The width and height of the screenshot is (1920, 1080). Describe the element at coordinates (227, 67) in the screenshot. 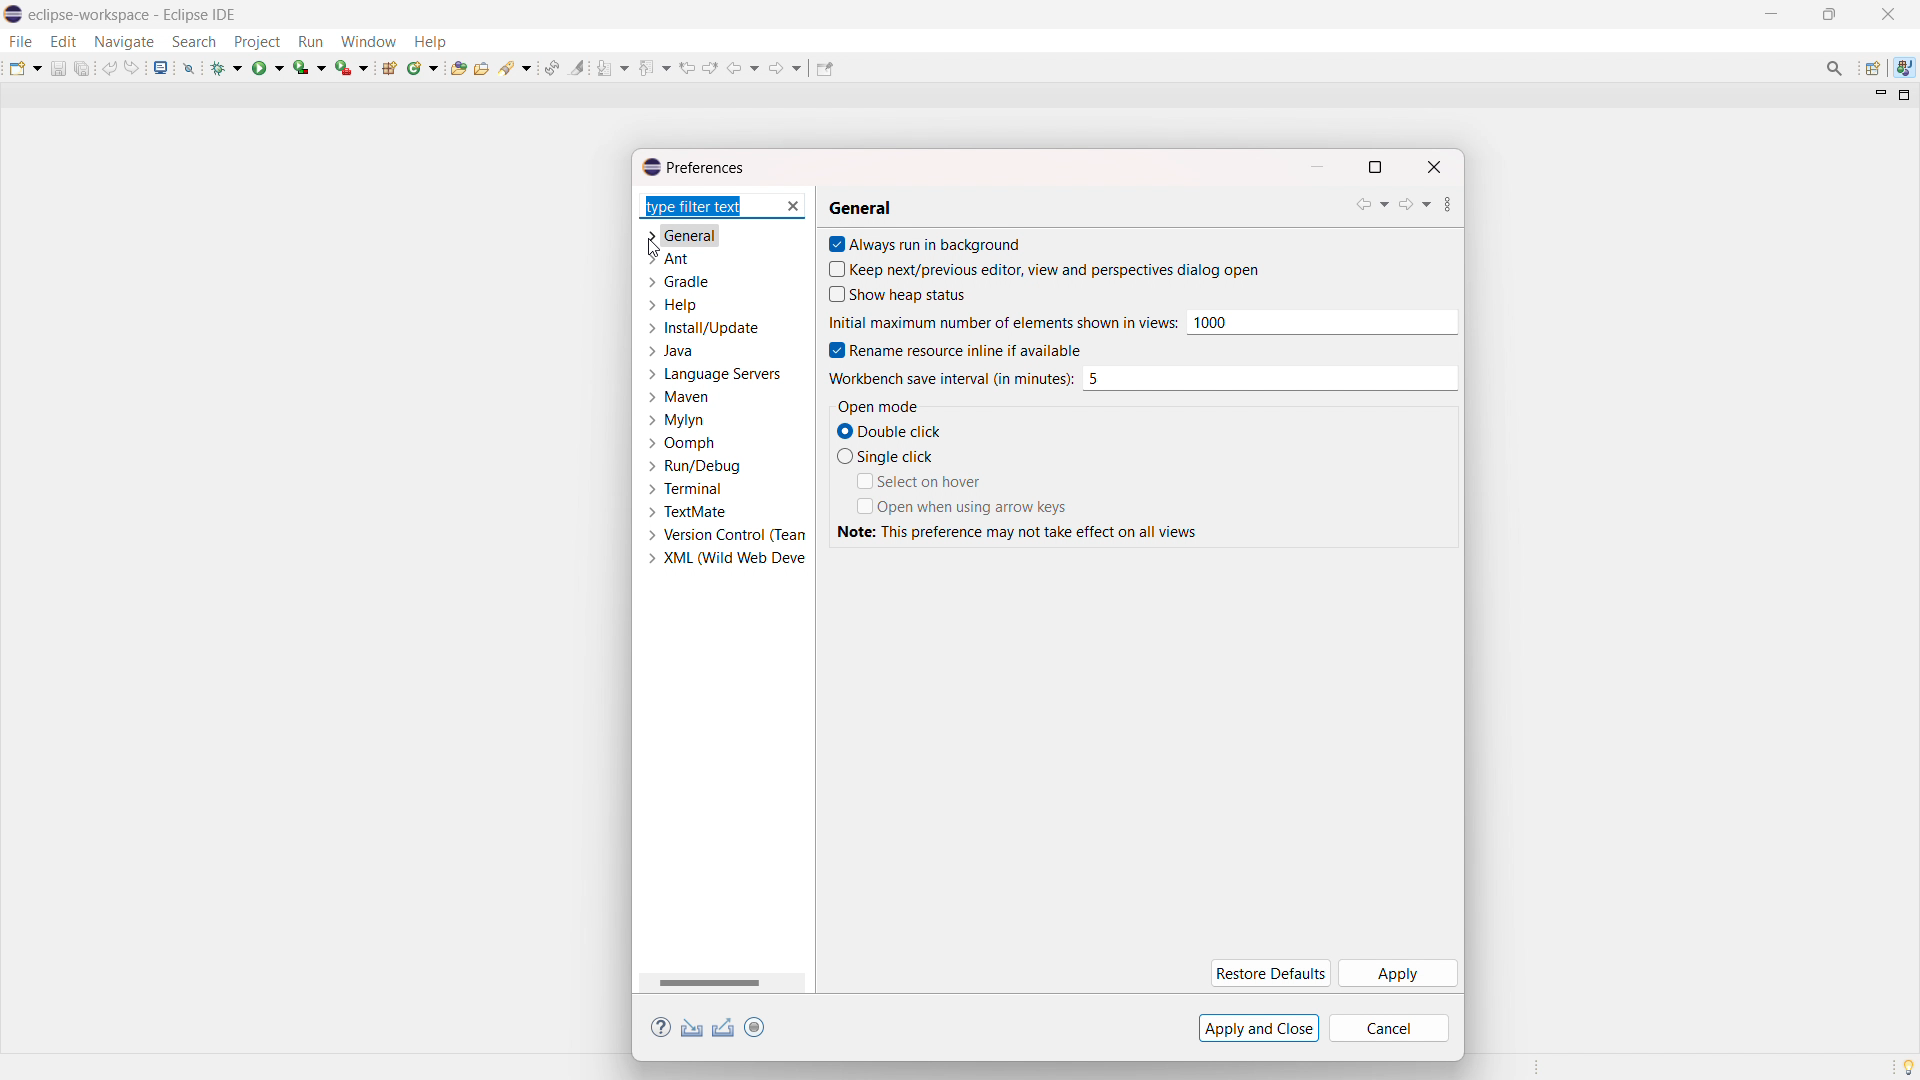

I see `debug` at that location.